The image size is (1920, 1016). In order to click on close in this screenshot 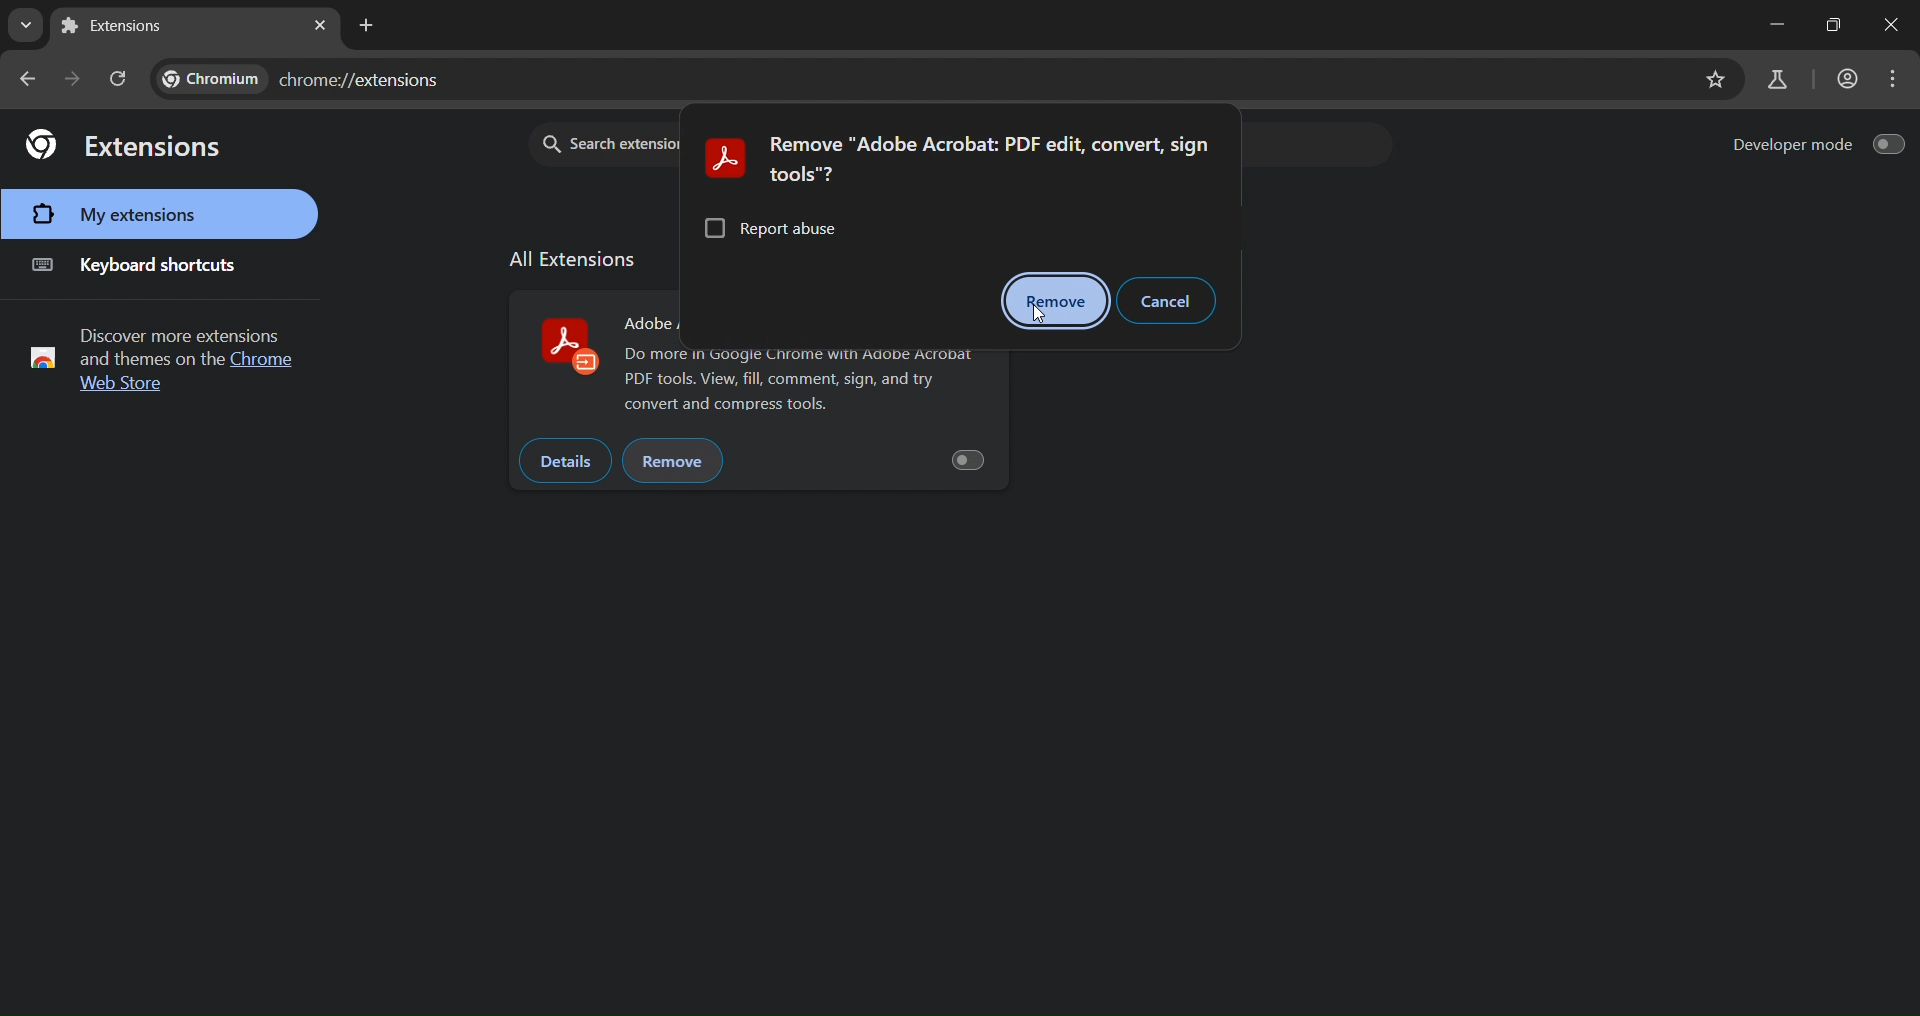, I will do `click(1898, 18)`.